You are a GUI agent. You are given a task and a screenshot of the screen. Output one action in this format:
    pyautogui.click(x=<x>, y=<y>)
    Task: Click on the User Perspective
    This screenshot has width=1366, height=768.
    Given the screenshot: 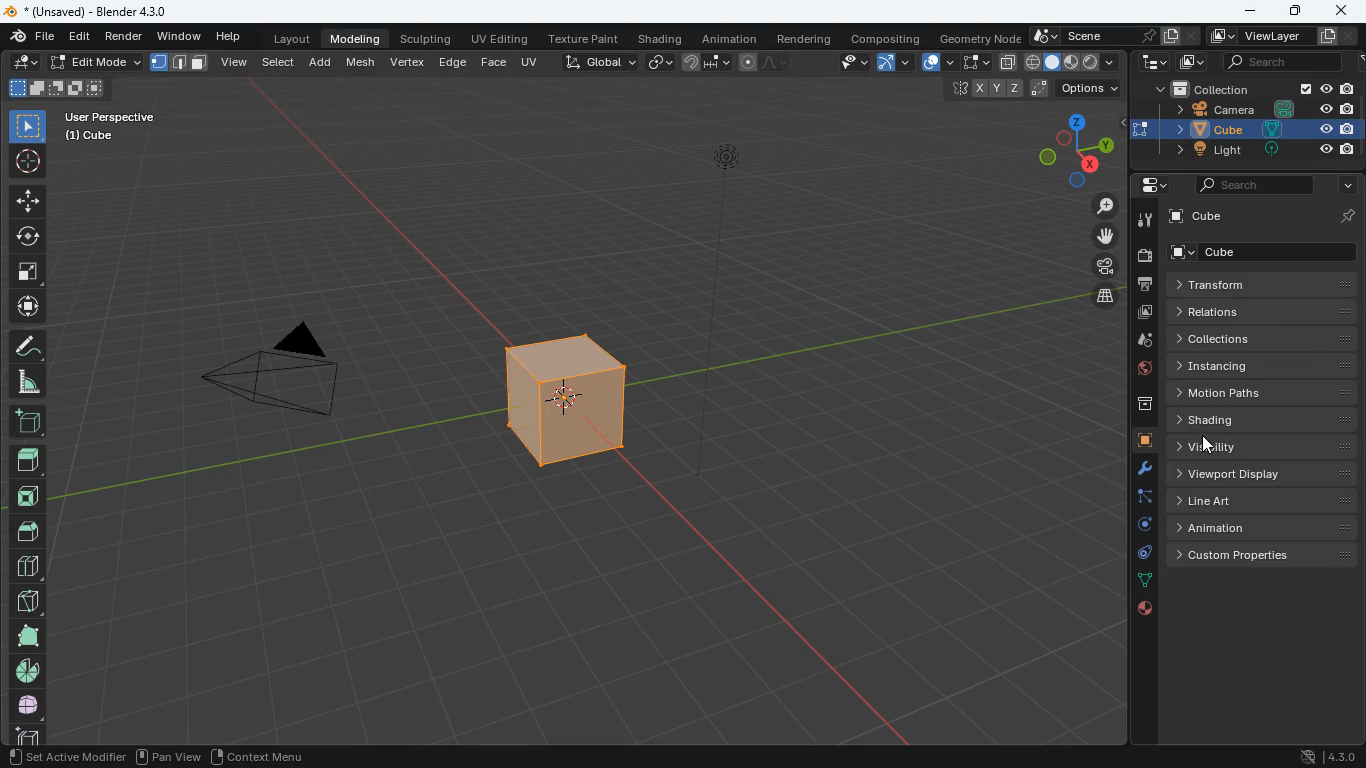 What is the action you would take?
    pyautogui.click(x=109, y=116)
    